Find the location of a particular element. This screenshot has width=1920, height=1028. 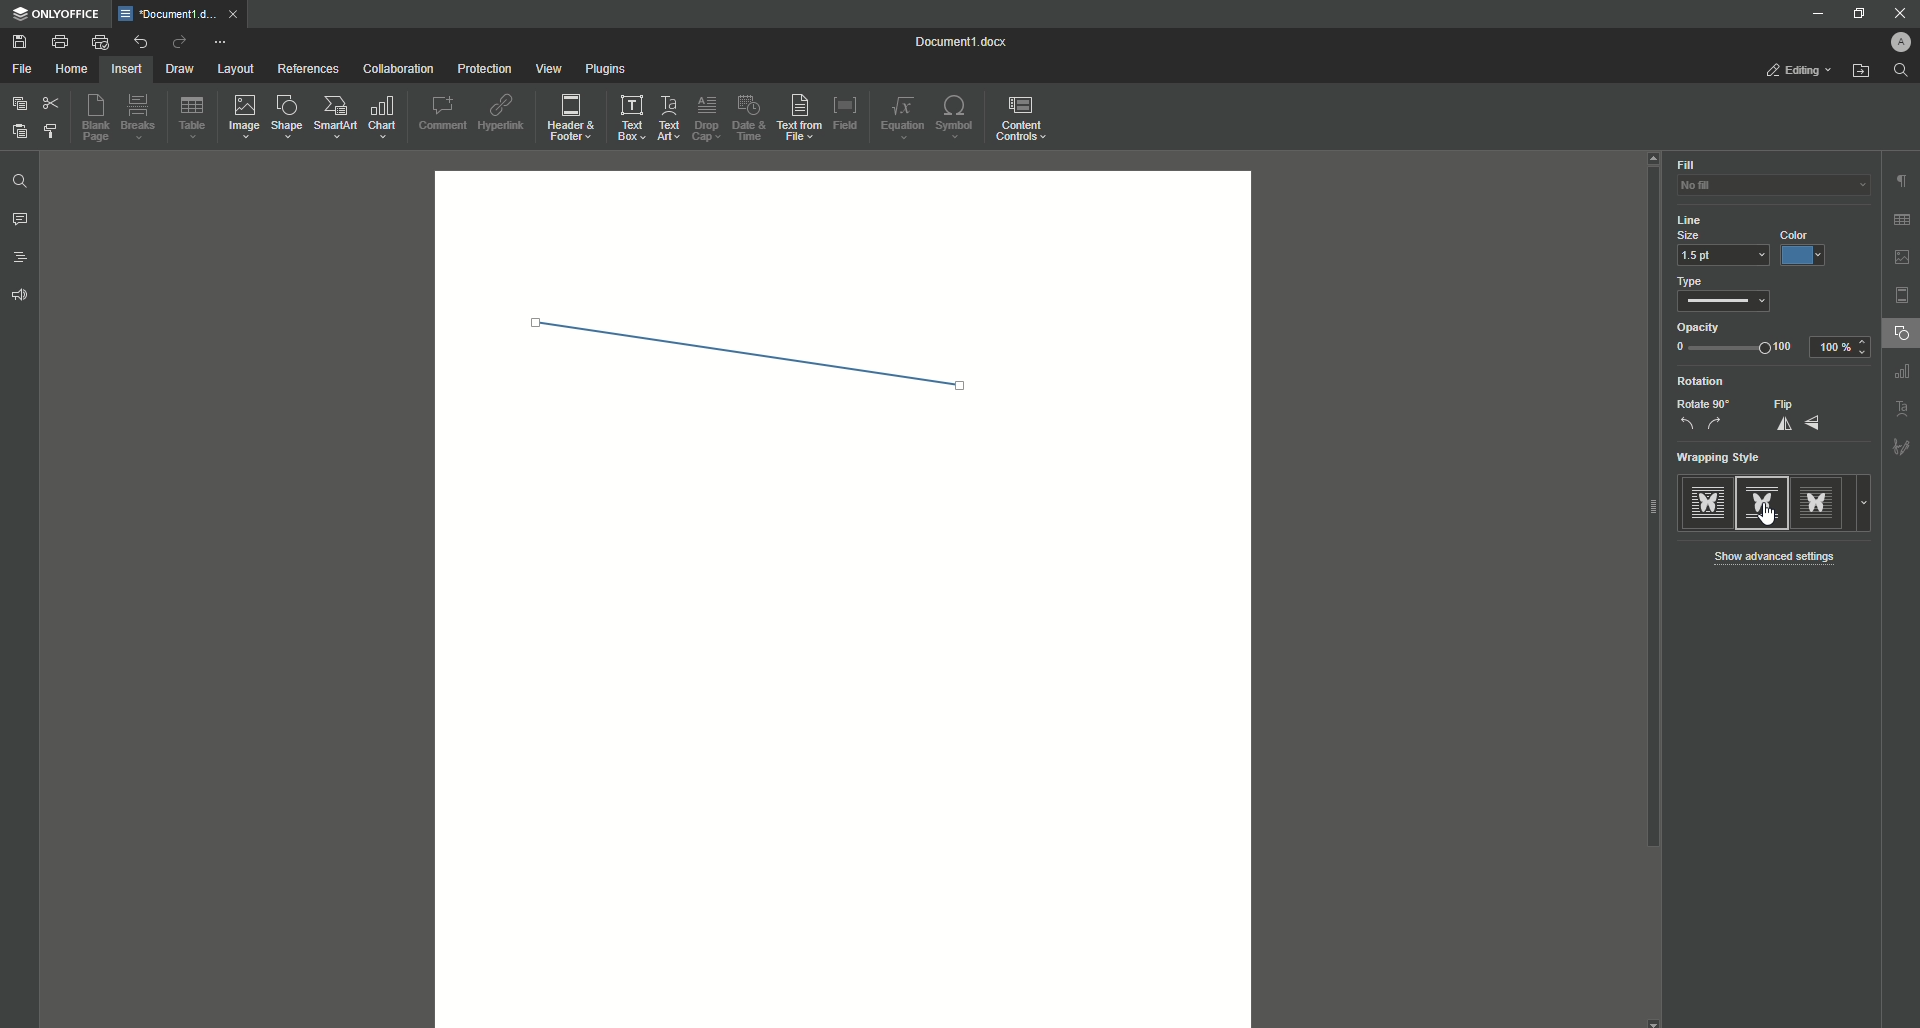

Profile is located at coordinates (1891, 43).